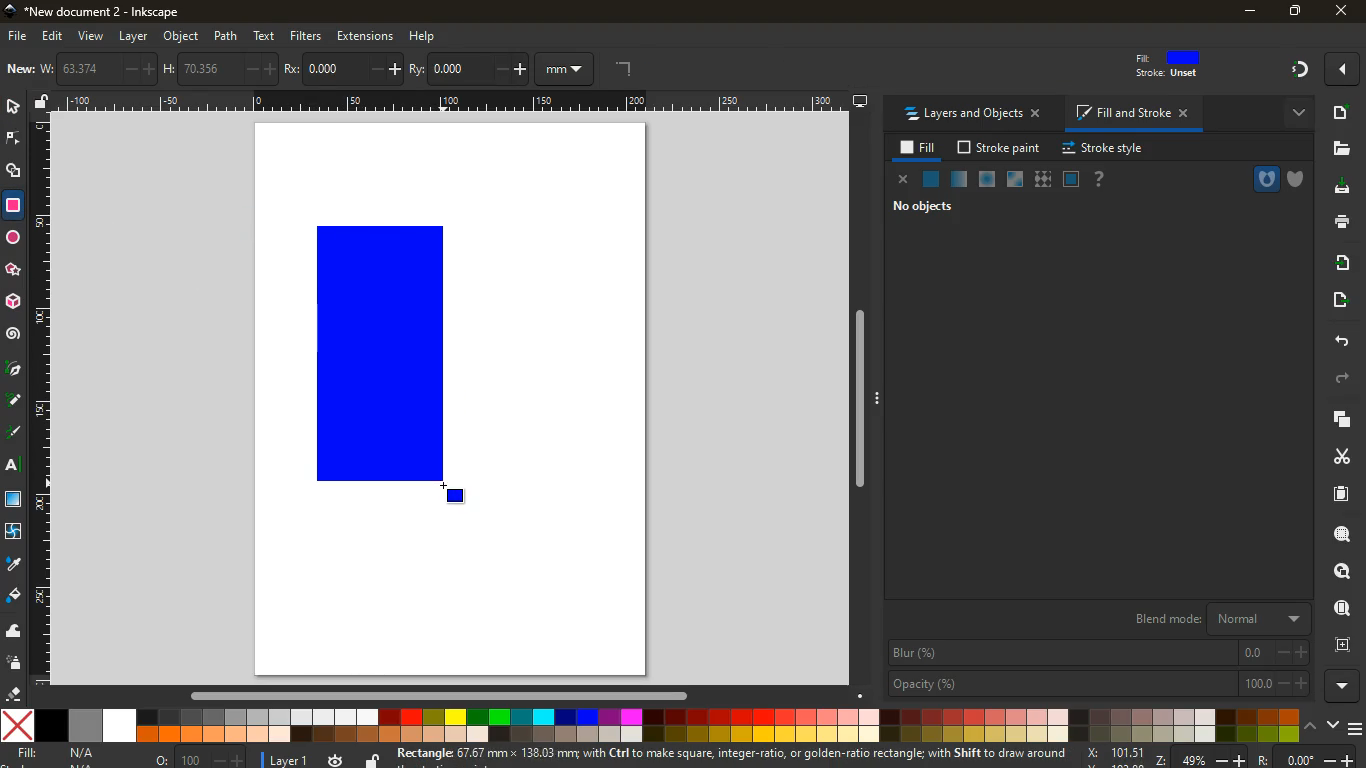  Describe the element at coordinates (857, 399) in the screenshot. I see `` at that location.